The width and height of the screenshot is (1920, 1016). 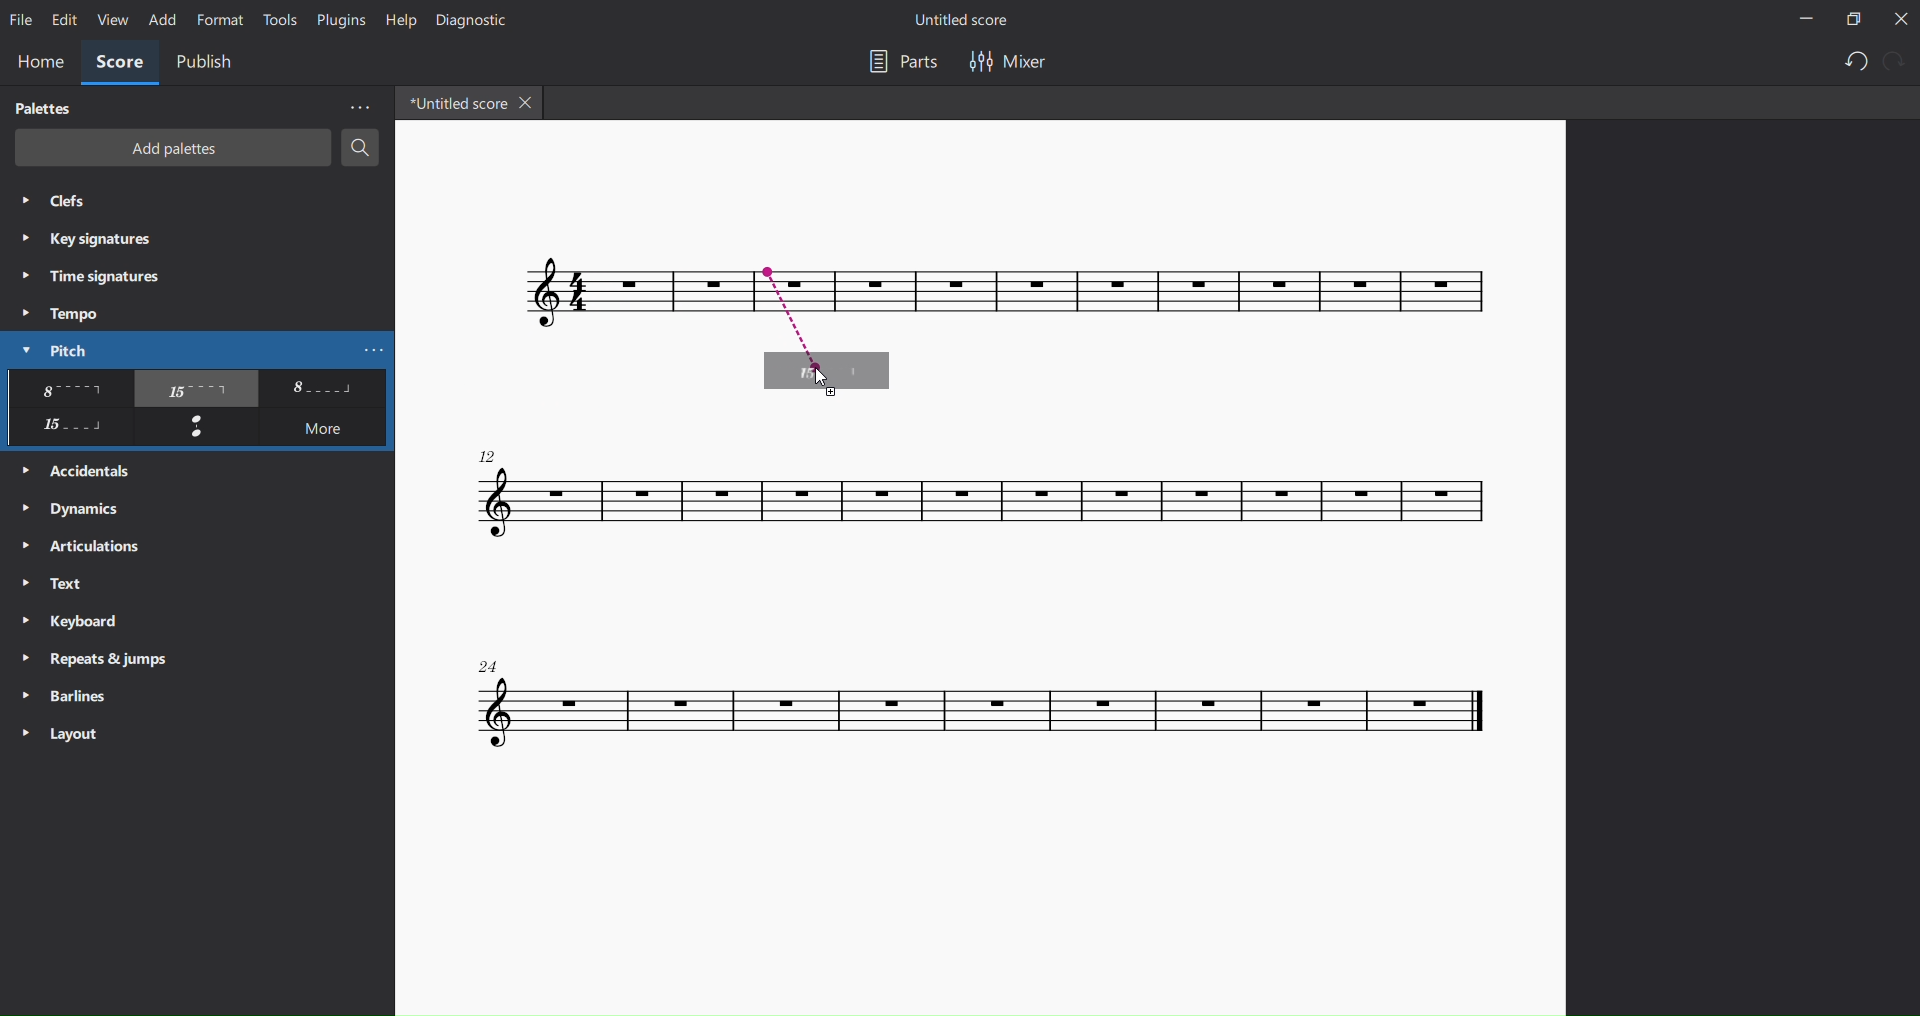 I want to click on articulation, so click(x=89, y=547).